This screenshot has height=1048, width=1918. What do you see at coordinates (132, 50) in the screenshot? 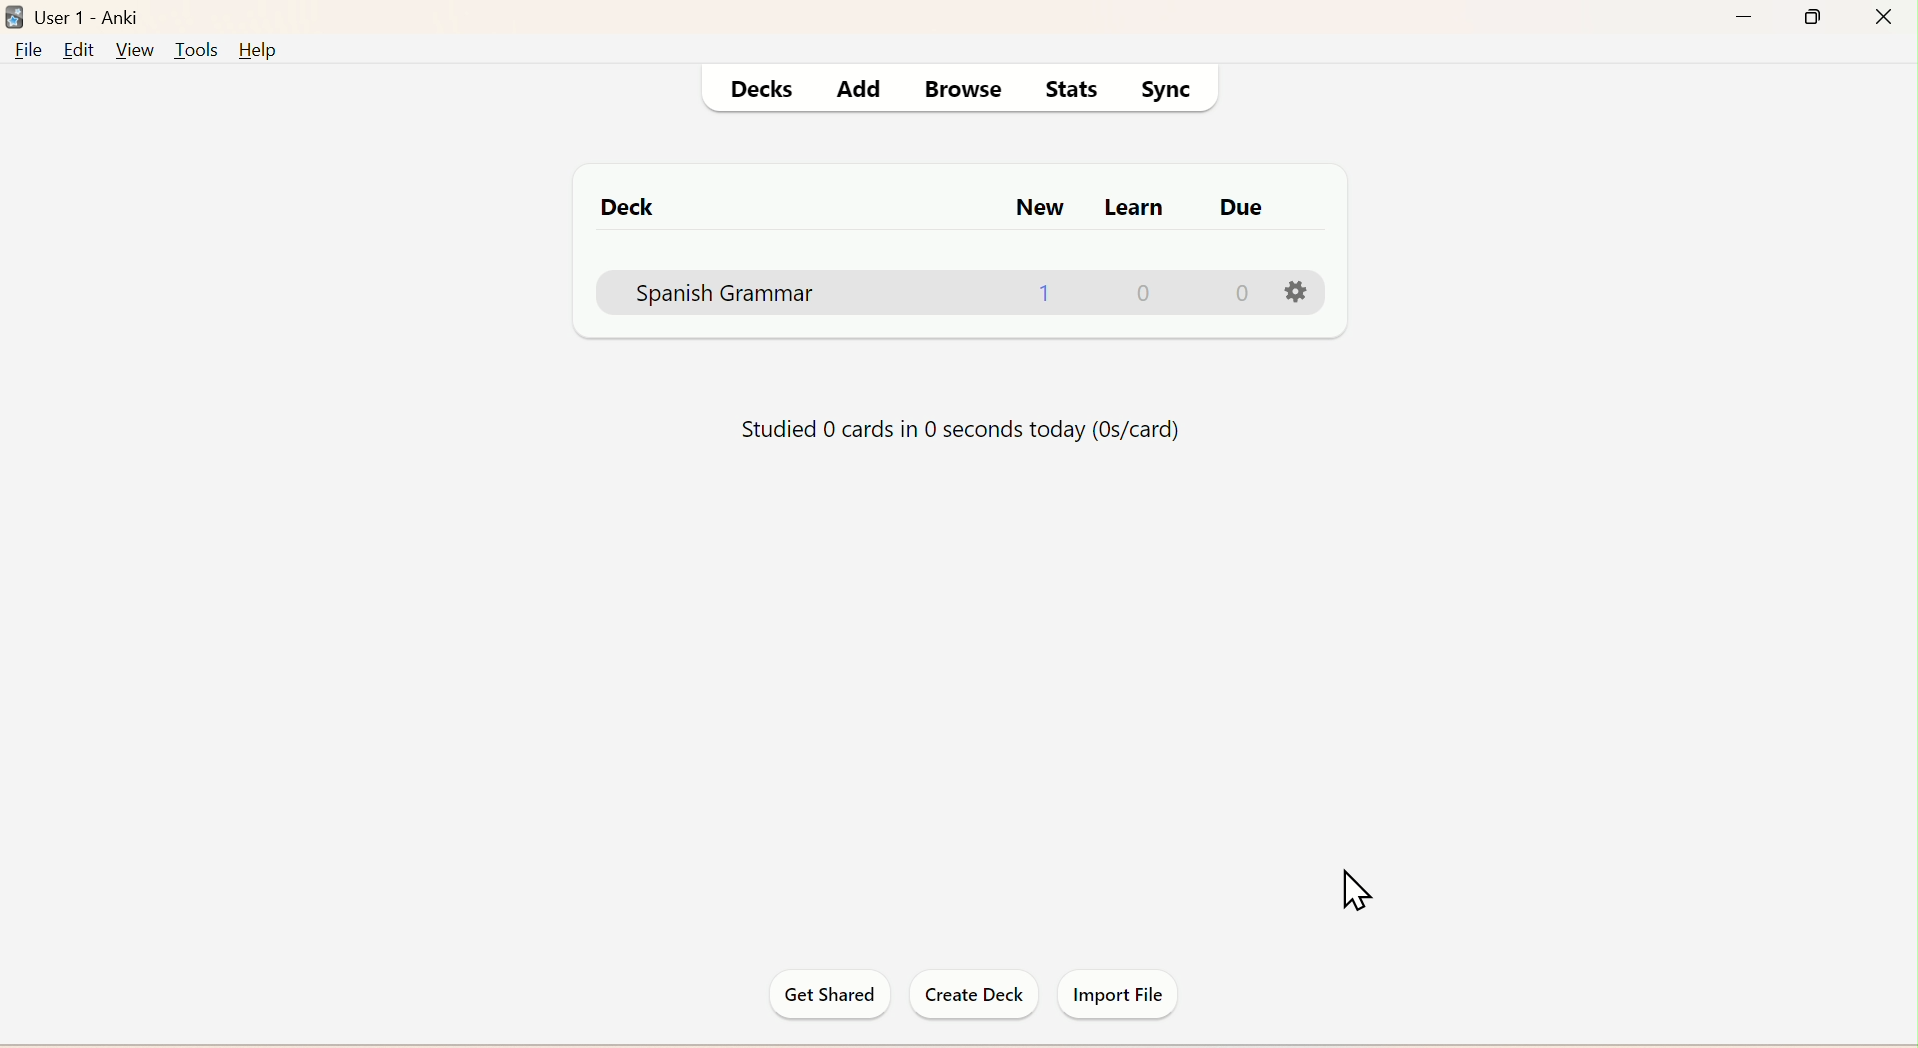
I see `View` at bounding box center [132, 50].